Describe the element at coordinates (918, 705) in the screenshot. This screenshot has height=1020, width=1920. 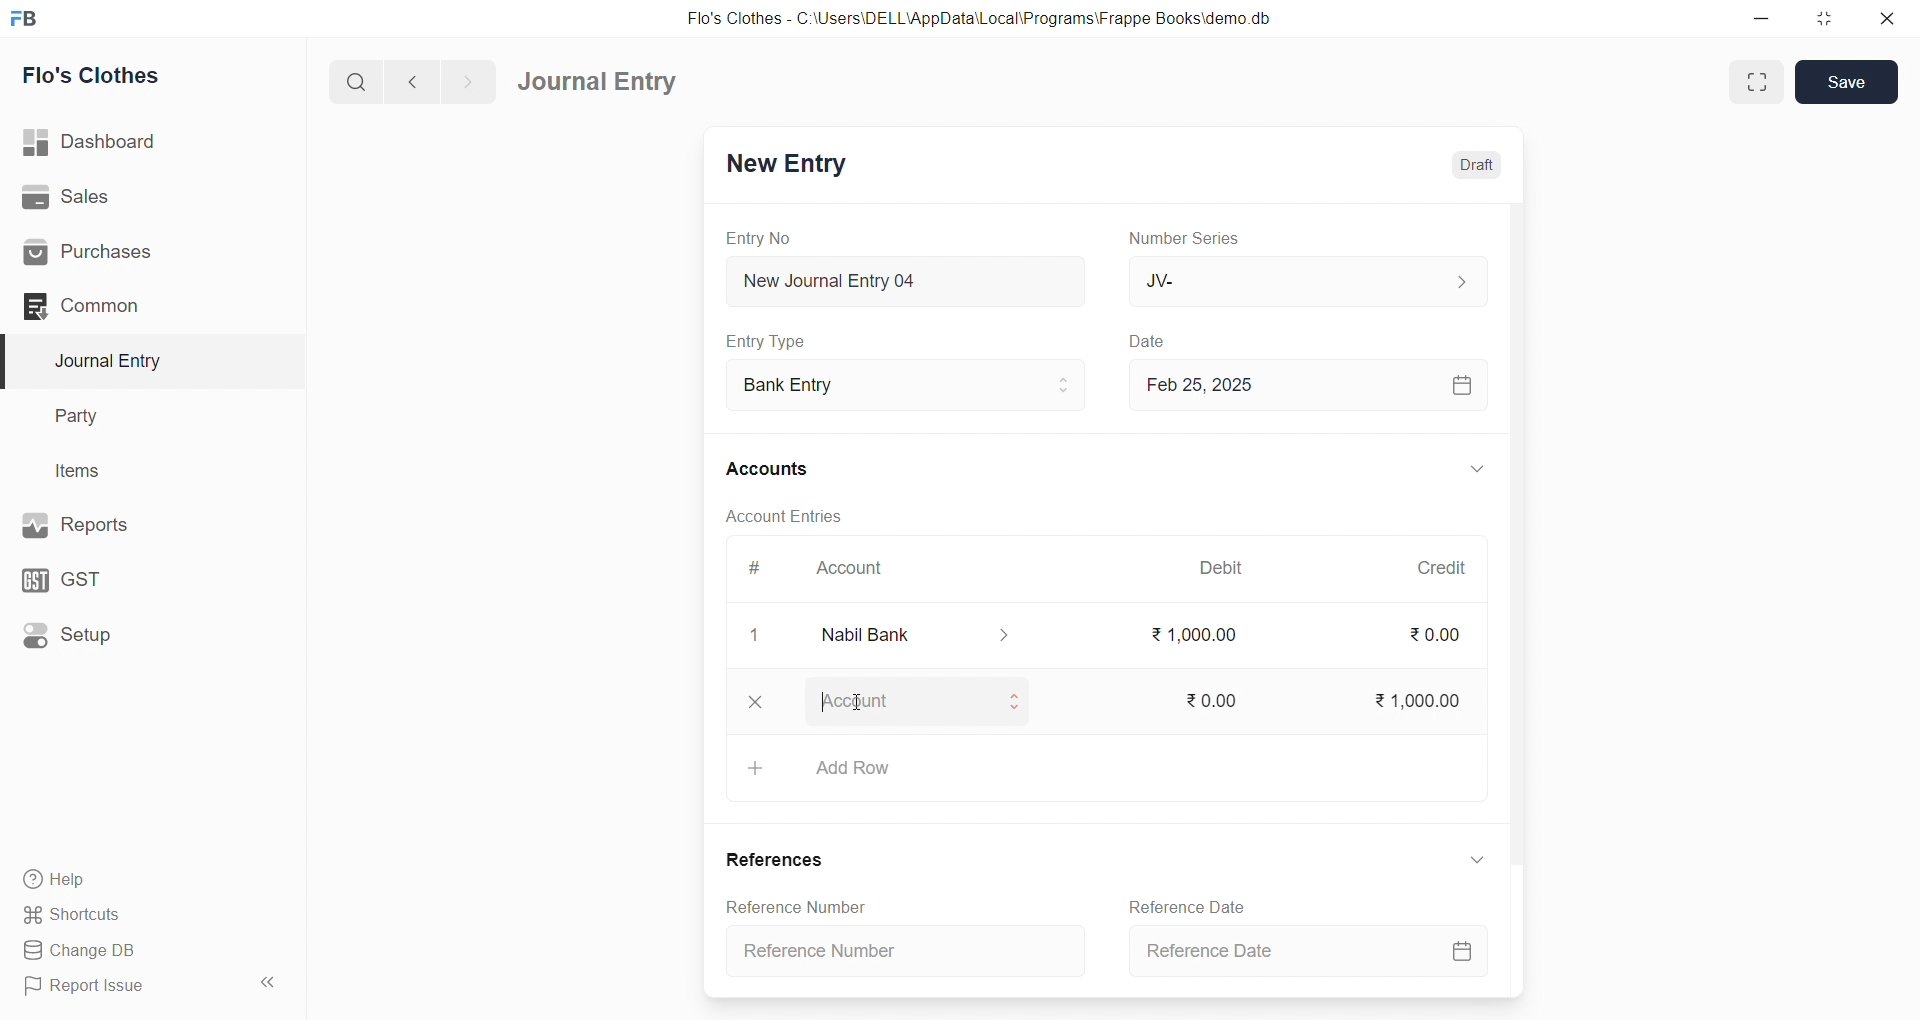
I see `account` at that location.